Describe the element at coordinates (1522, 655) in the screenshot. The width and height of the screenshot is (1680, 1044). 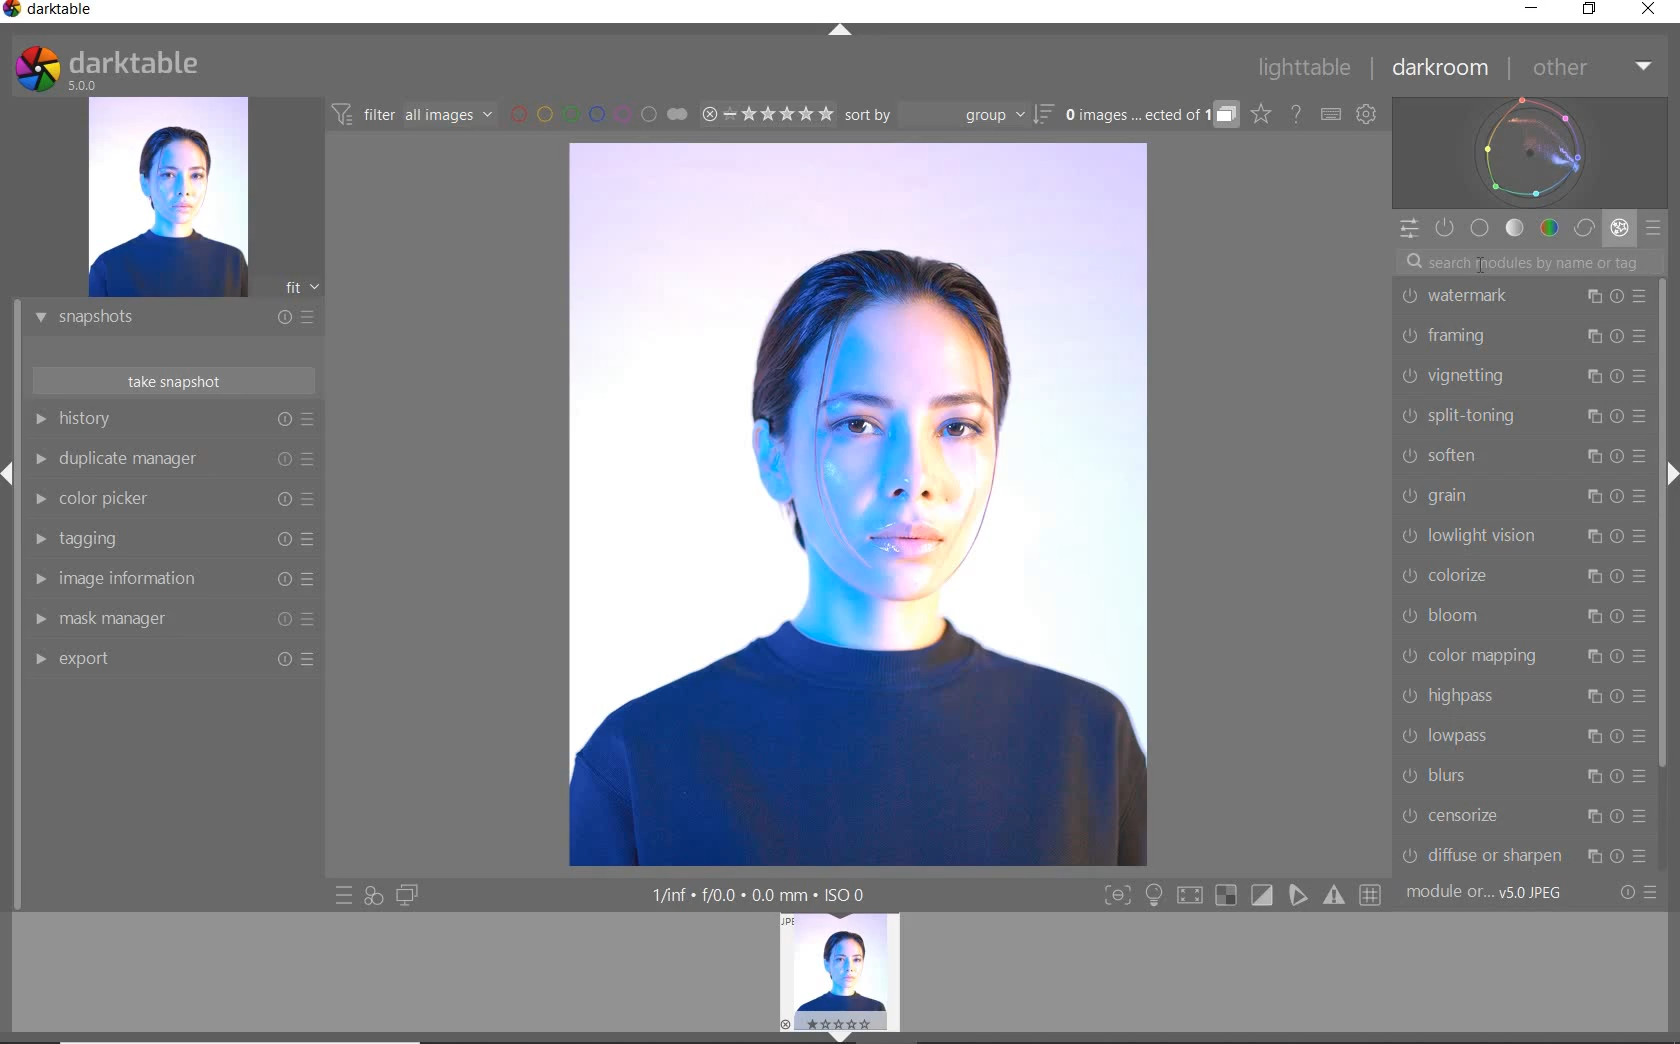
I see `COLOR MAPPING` at that location.